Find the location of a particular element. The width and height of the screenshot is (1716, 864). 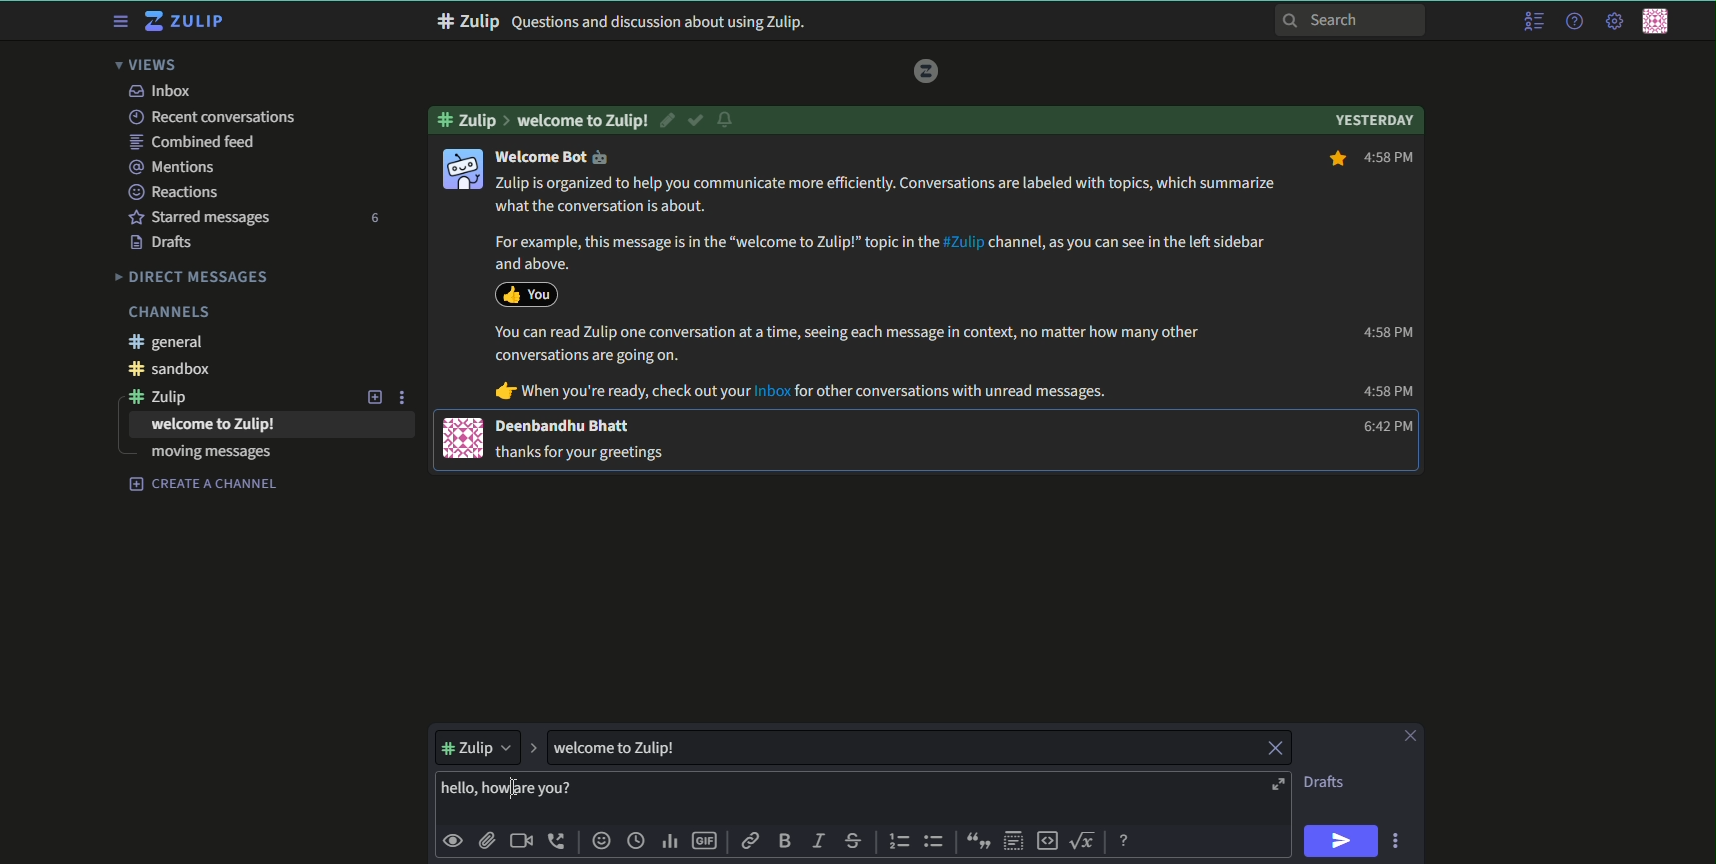

help menu is located at coordinates (1572, 22).